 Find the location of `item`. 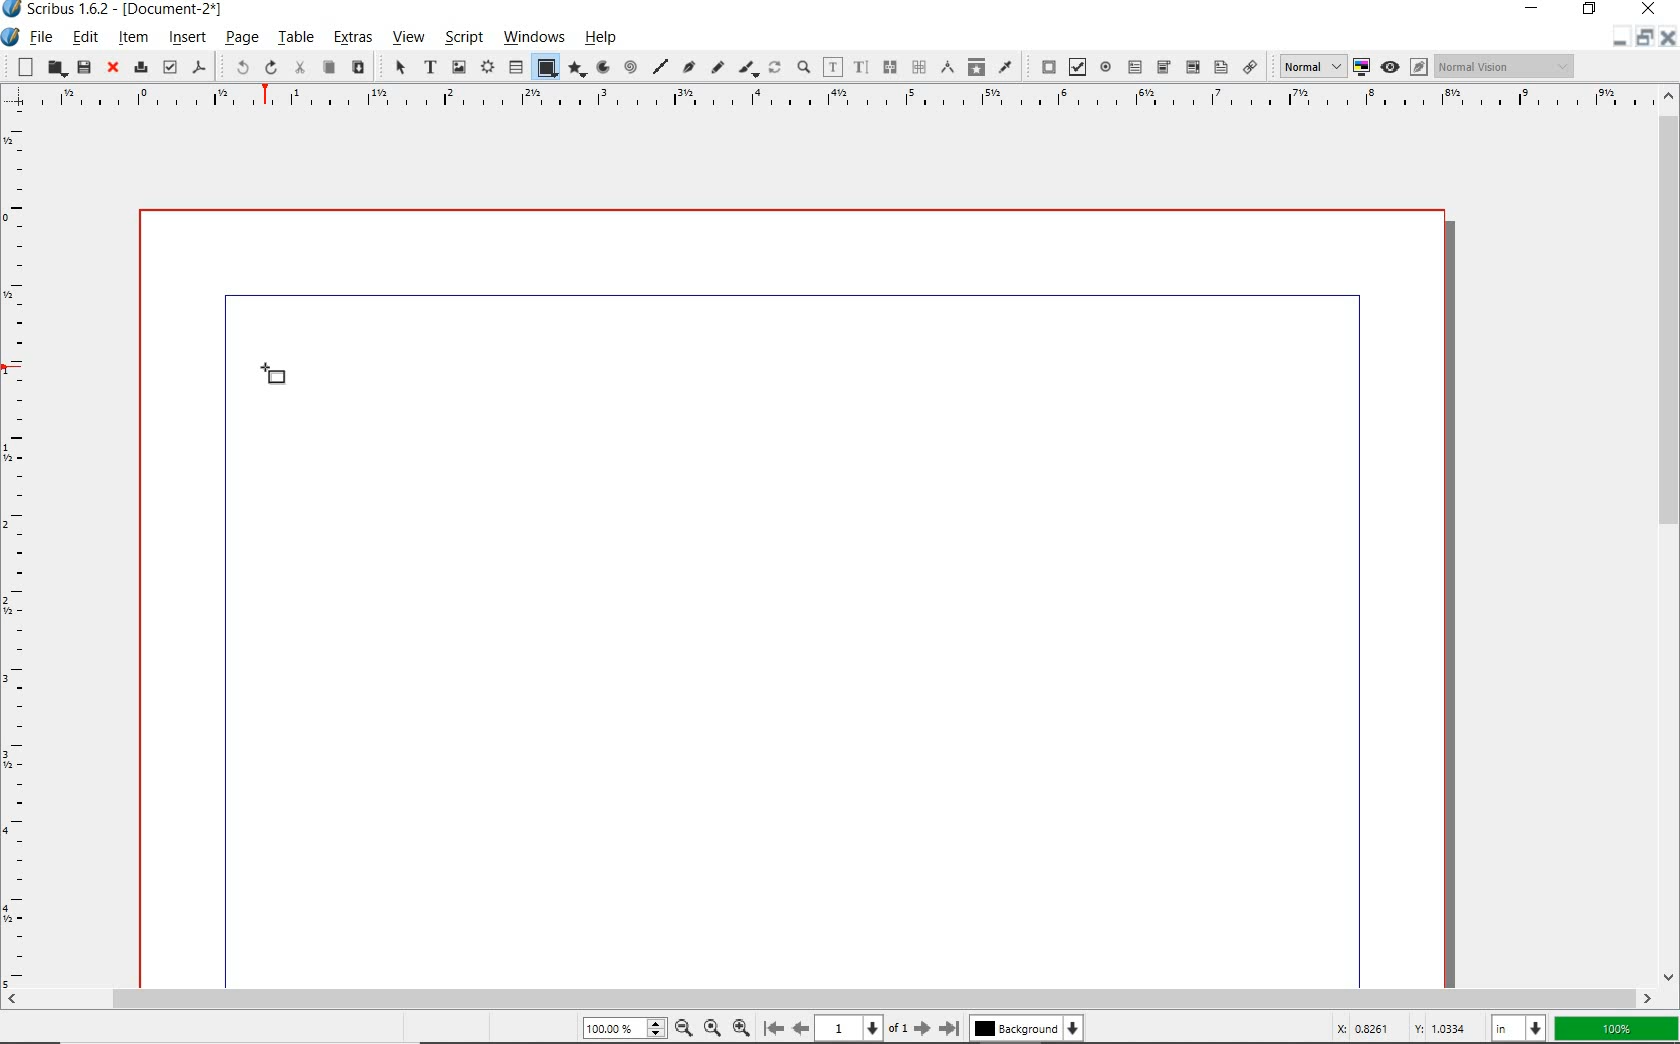

item is located at coordinates (134, 38).